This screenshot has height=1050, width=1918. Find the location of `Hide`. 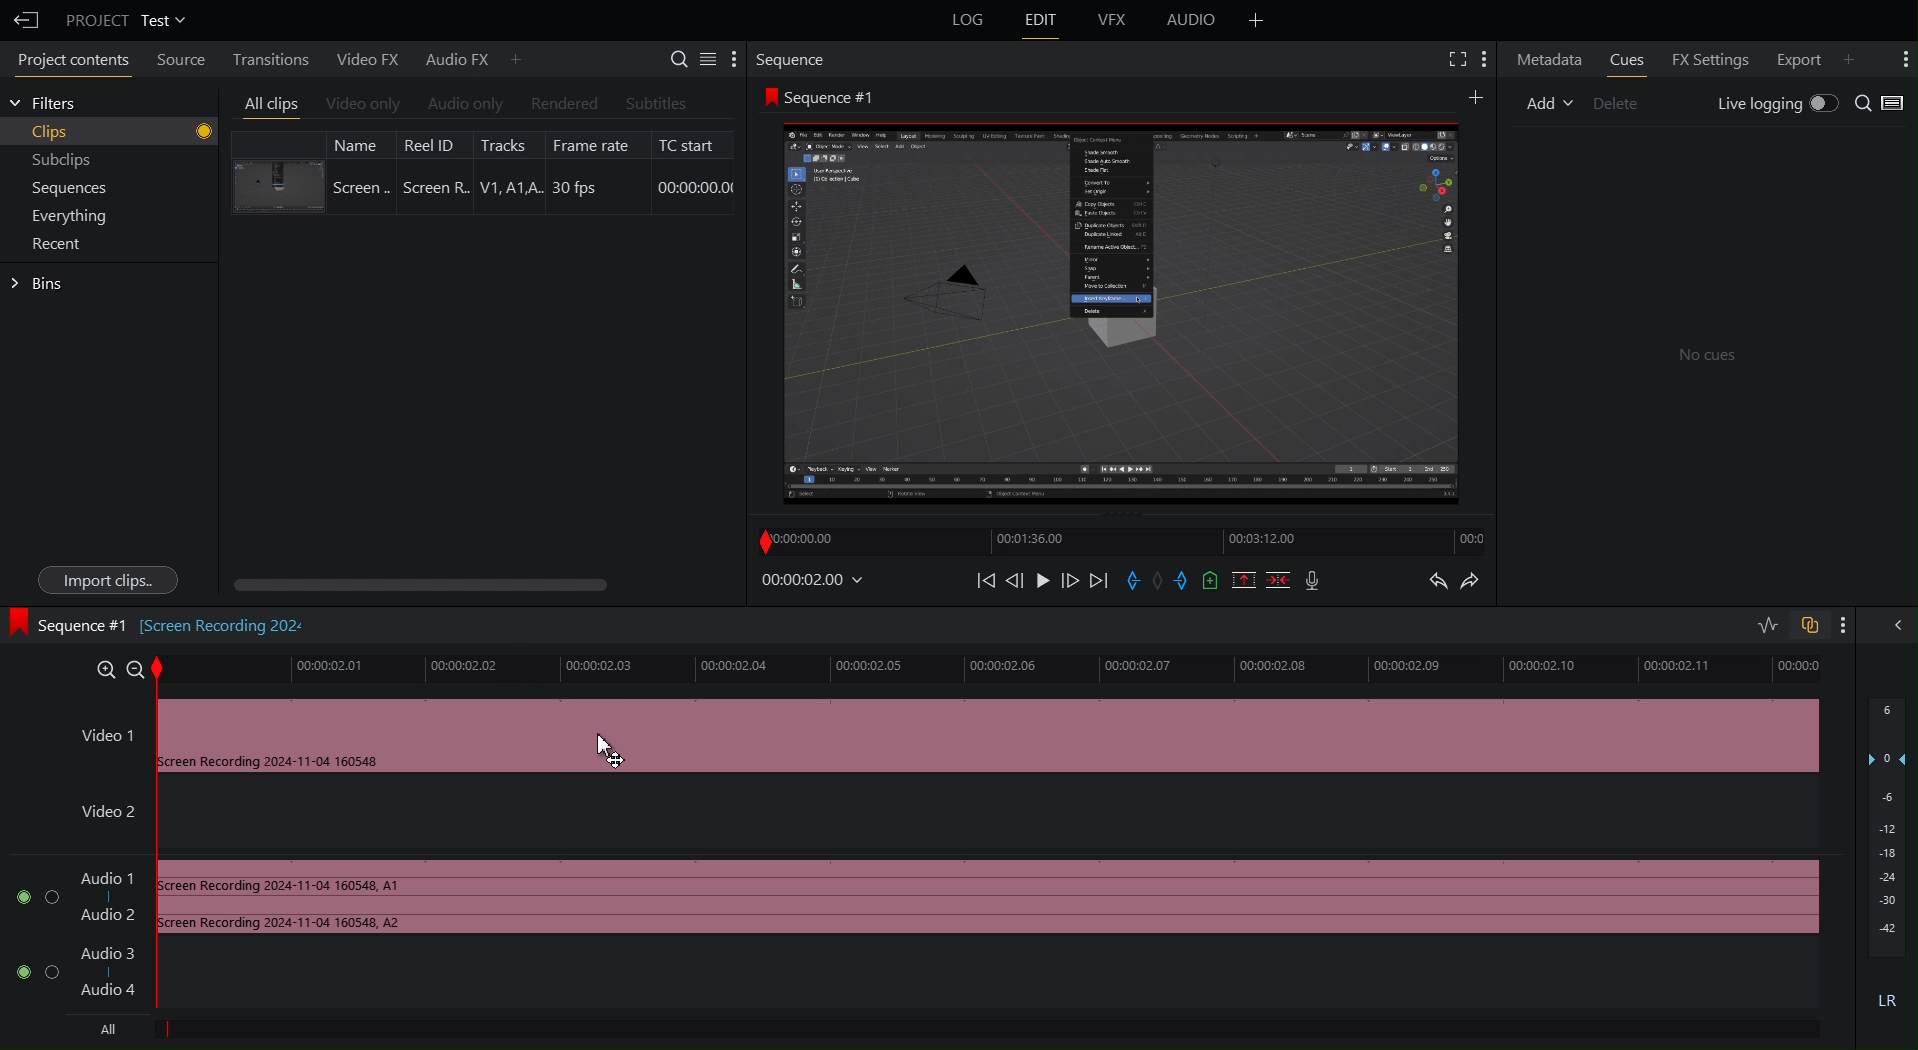

Hide is located at coordinates (1894, 626).